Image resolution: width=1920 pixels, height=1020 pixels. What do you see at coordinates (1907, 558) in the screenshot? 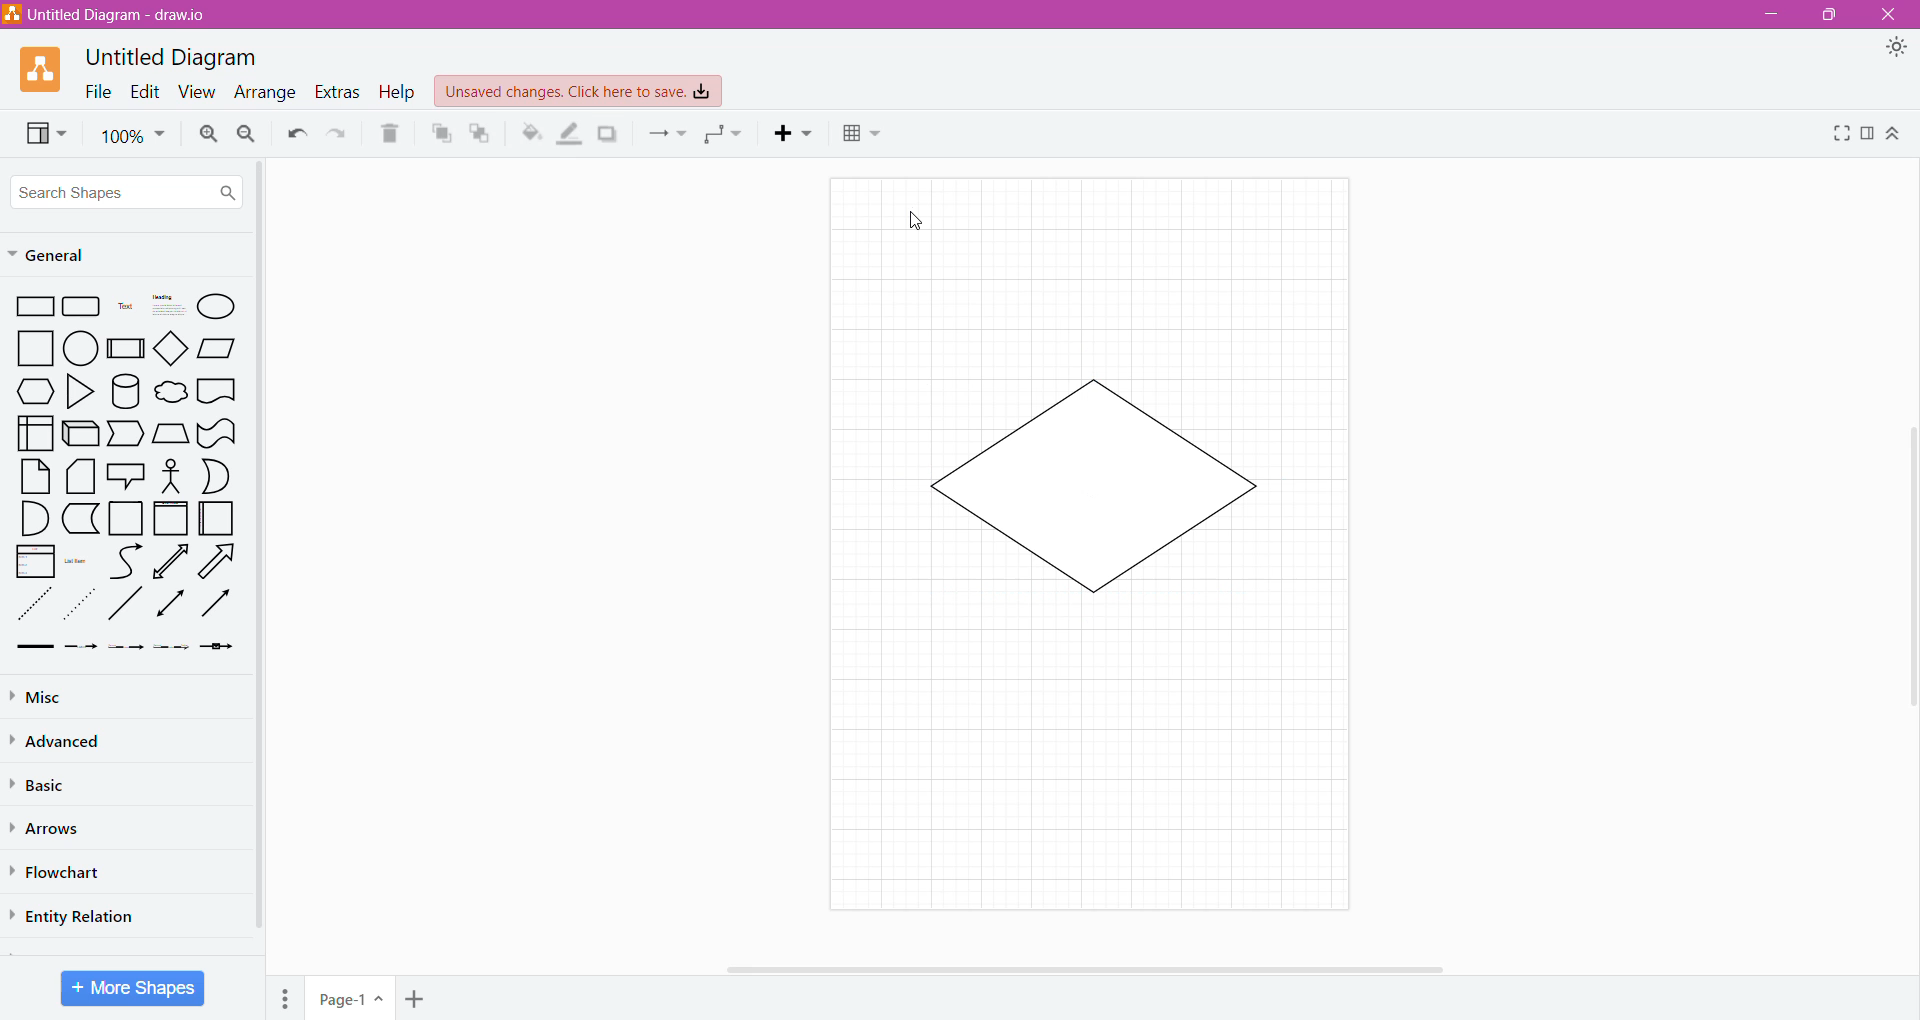
I see `Vertical Scroll Bar` at bounding box center [1907, 558].